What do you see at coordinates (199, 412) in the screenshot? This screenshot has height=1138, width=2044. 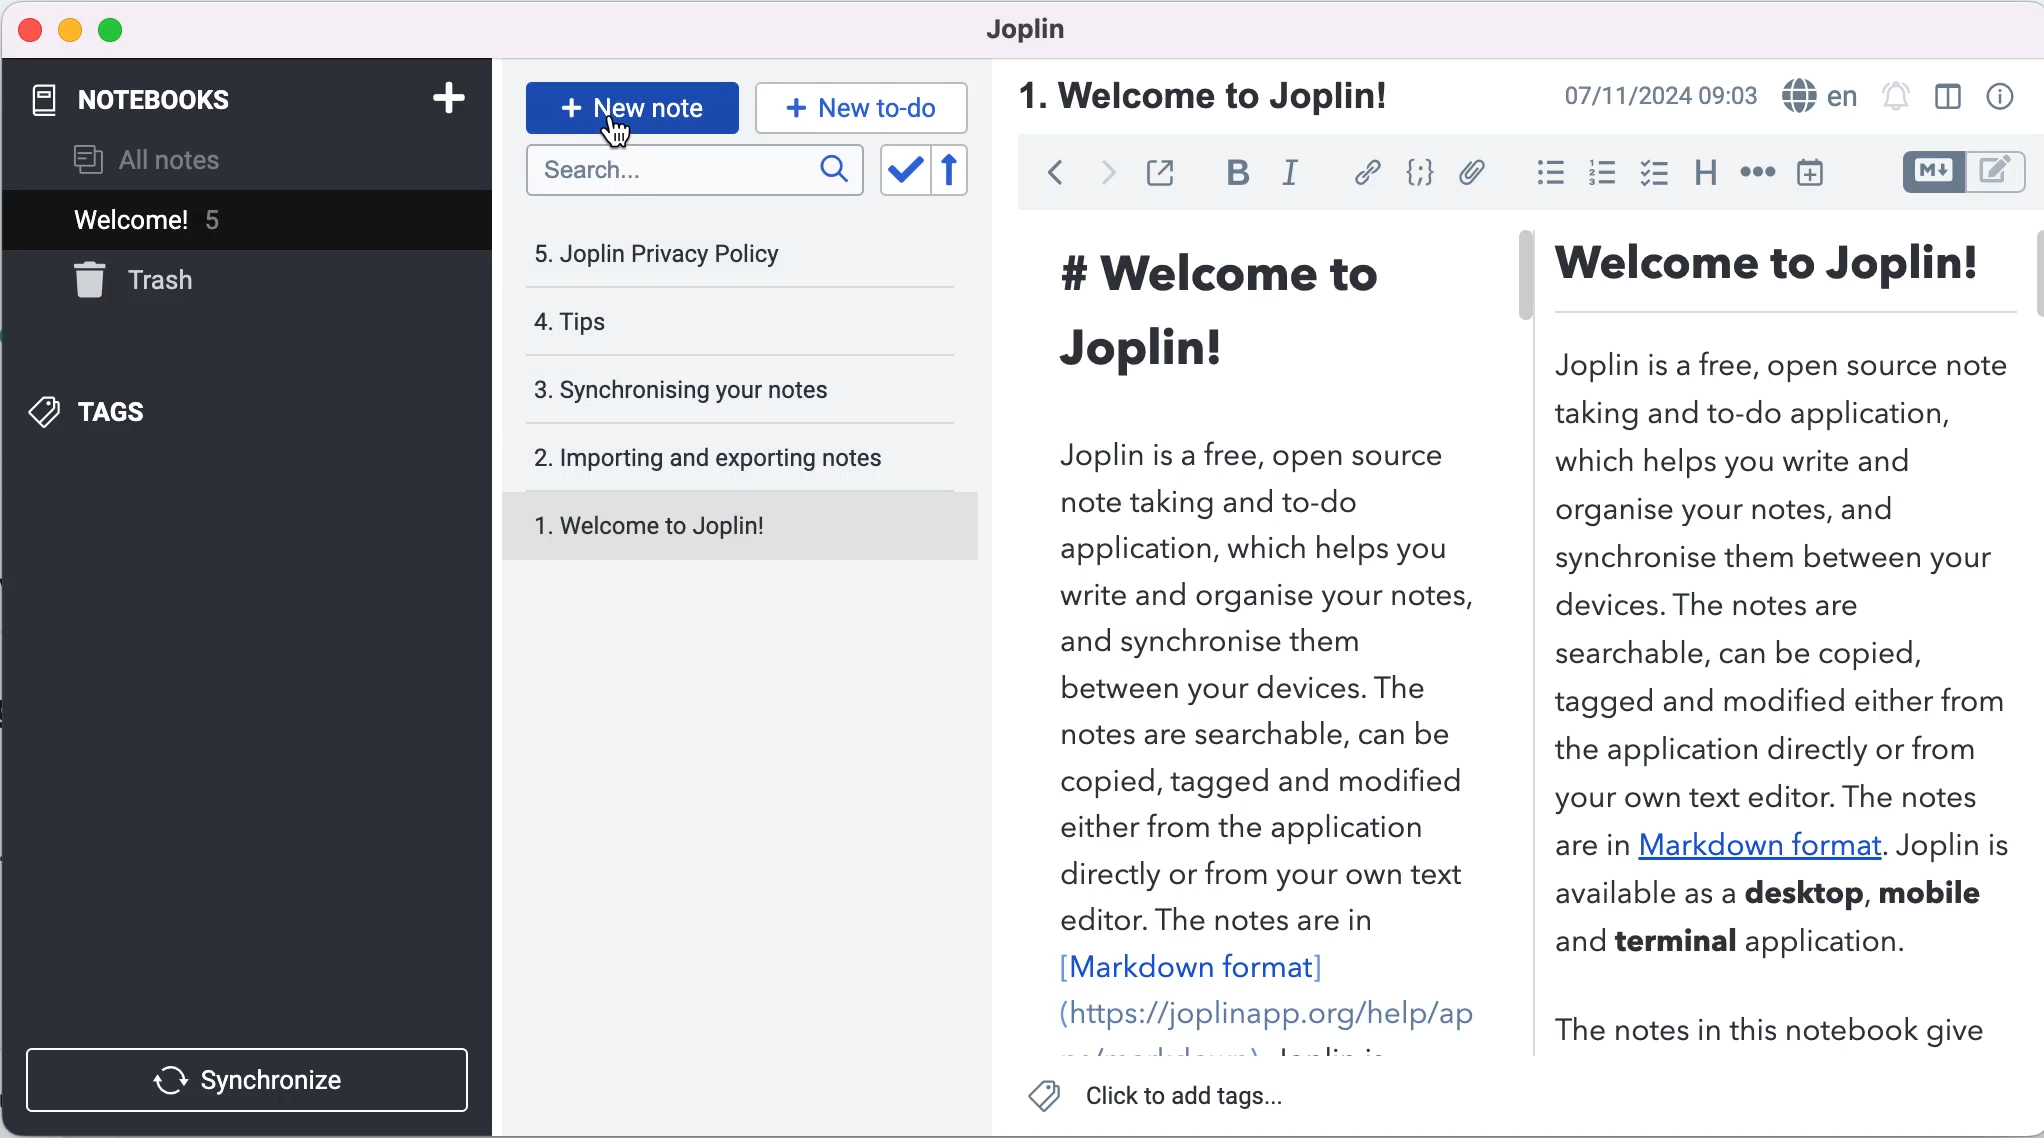 I see `tags` at bounding box center [199, 412].